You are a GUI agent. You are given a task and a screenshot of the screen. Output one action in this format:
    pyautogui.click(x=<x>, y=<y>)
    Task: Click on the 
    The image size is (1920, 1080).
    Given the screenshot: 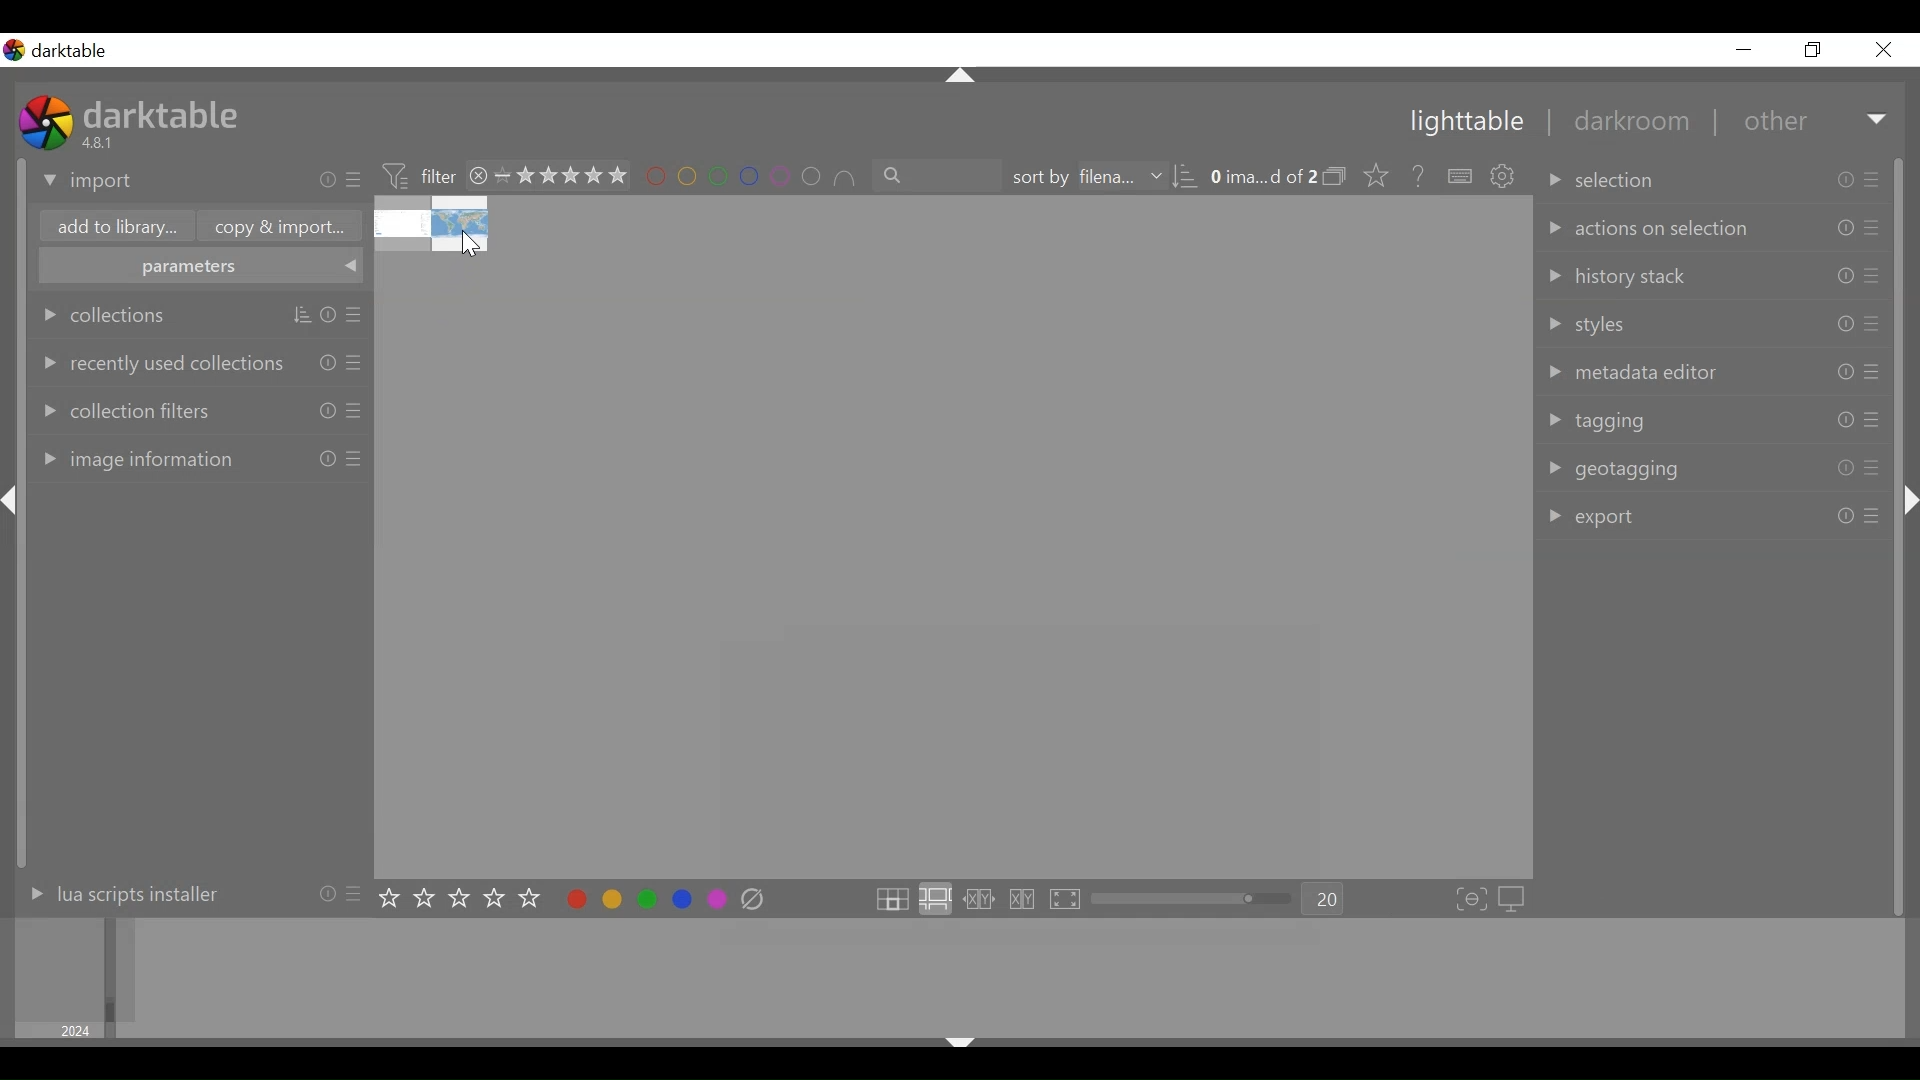 What is the action you would take?
    pyautogui.click(x=327, y=461)
    